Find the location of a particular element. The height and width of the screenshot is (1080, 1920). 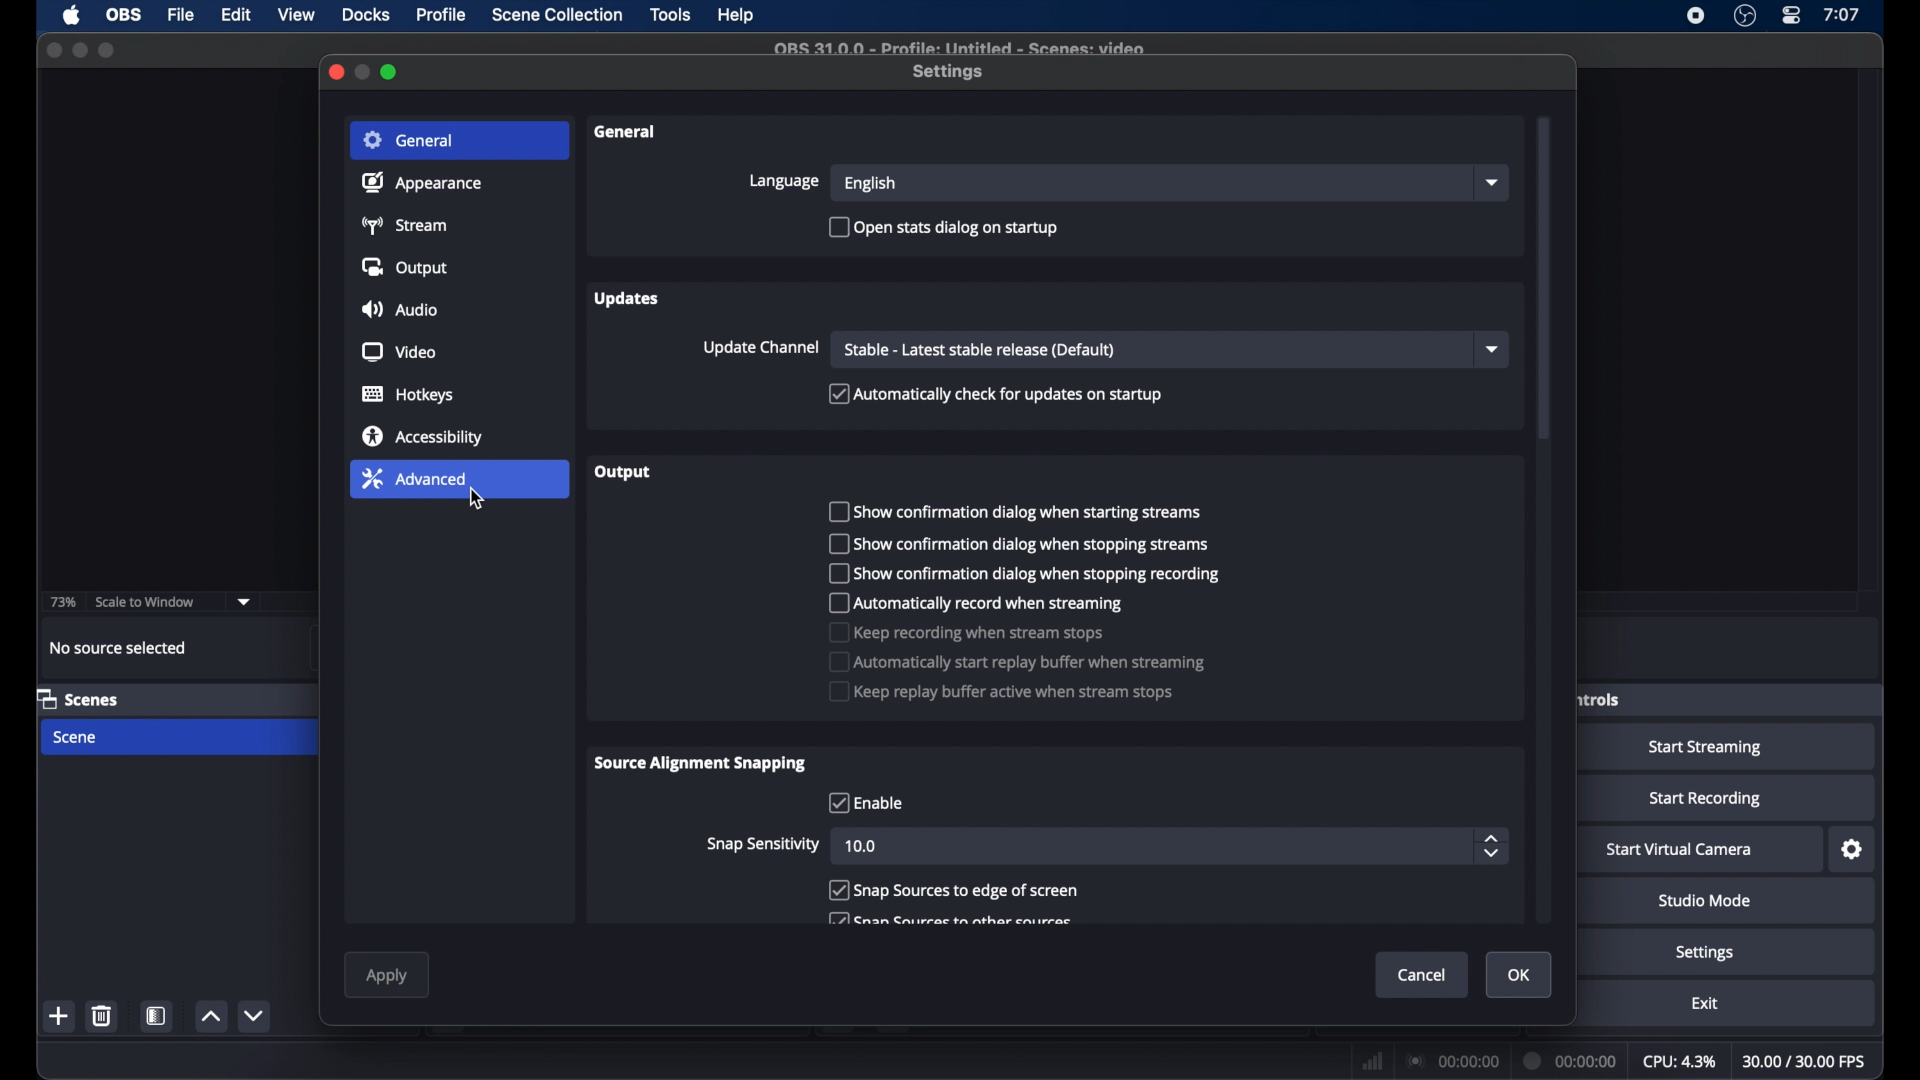

advanced is located at coordinates (415, 478).